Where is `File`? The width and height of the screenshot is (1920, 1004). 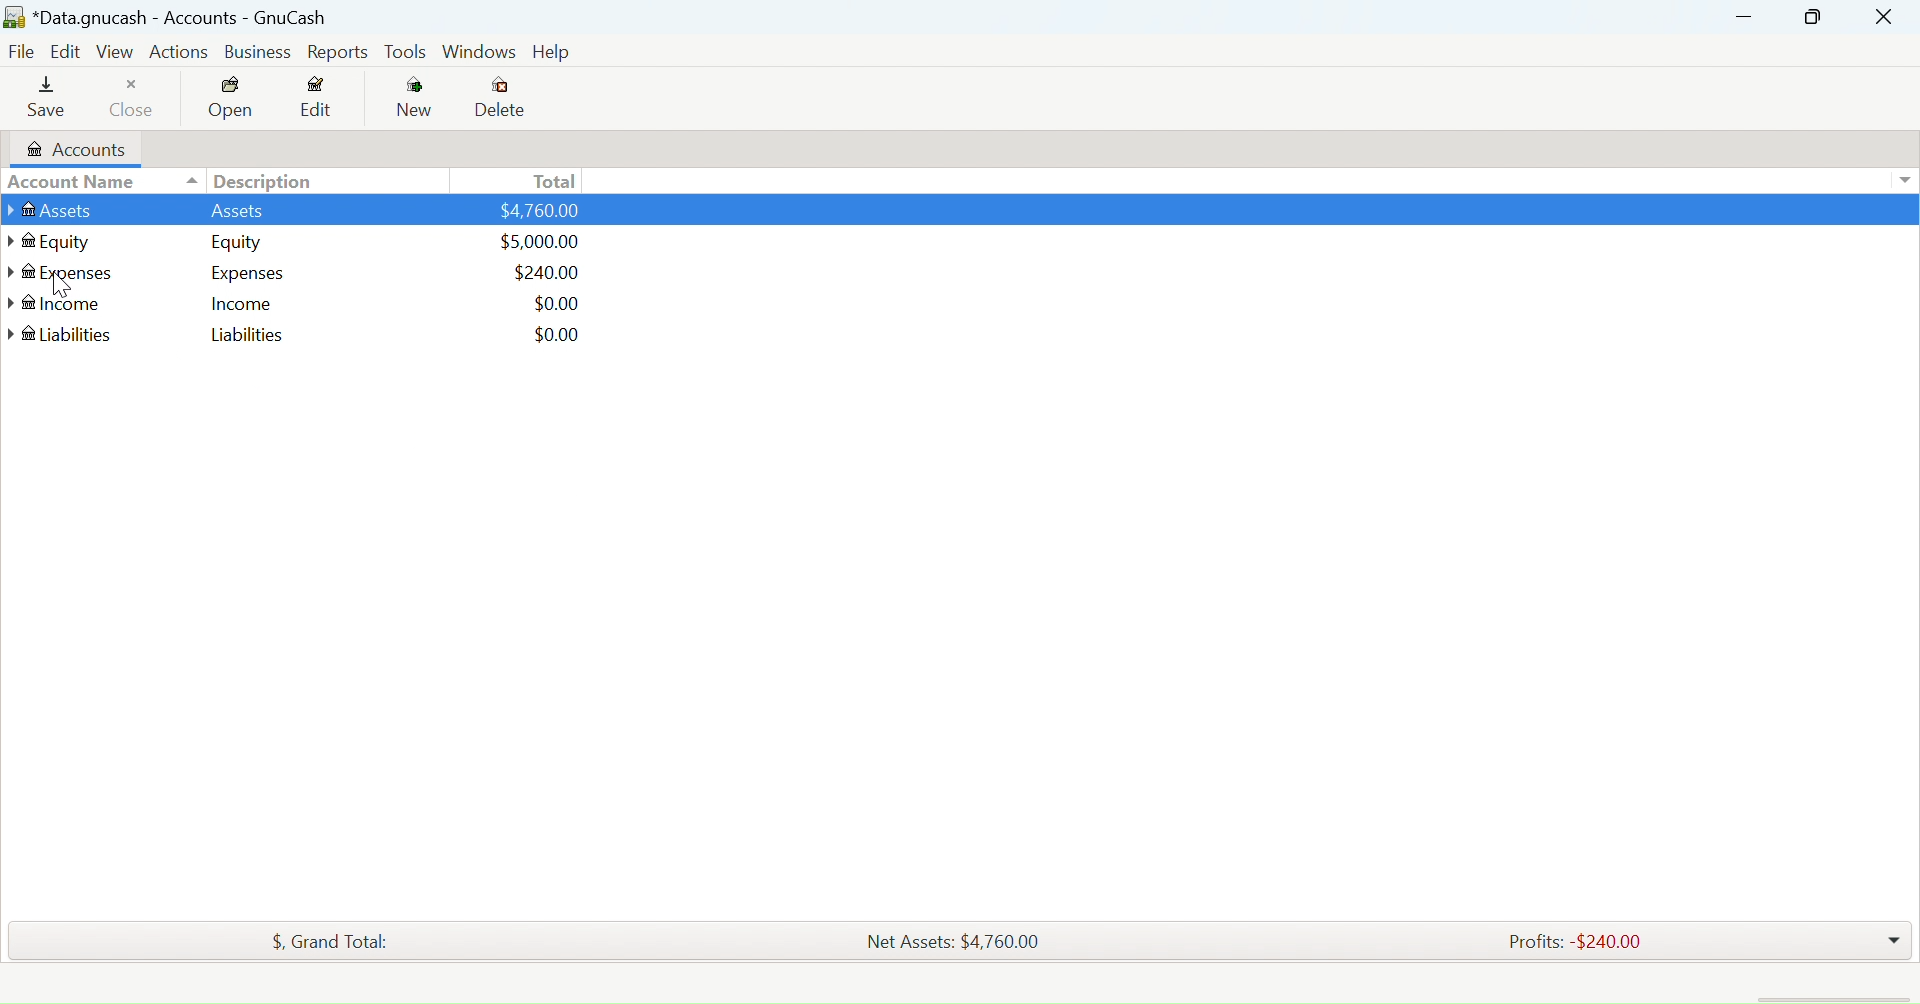 File is located at coordinates (20, 54).